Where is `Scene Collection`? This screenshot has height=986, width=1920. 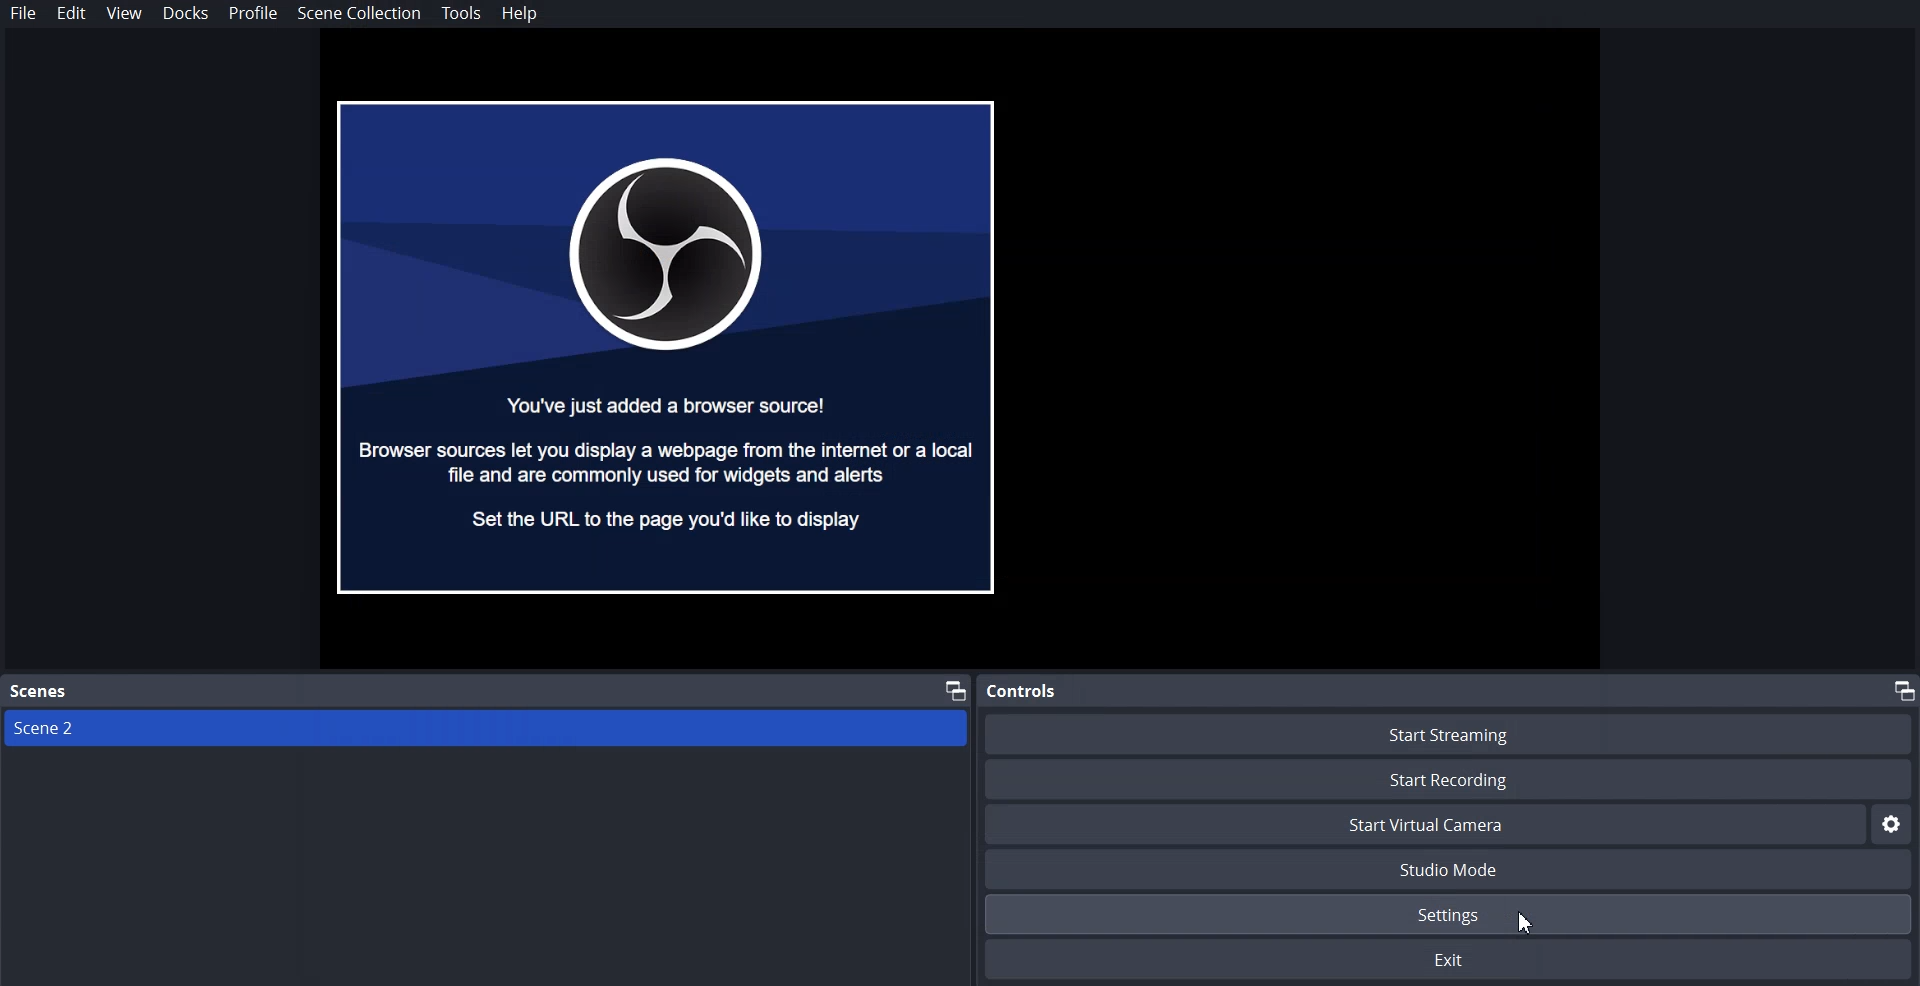 Scene Collection is located at coordinates (359, 14).